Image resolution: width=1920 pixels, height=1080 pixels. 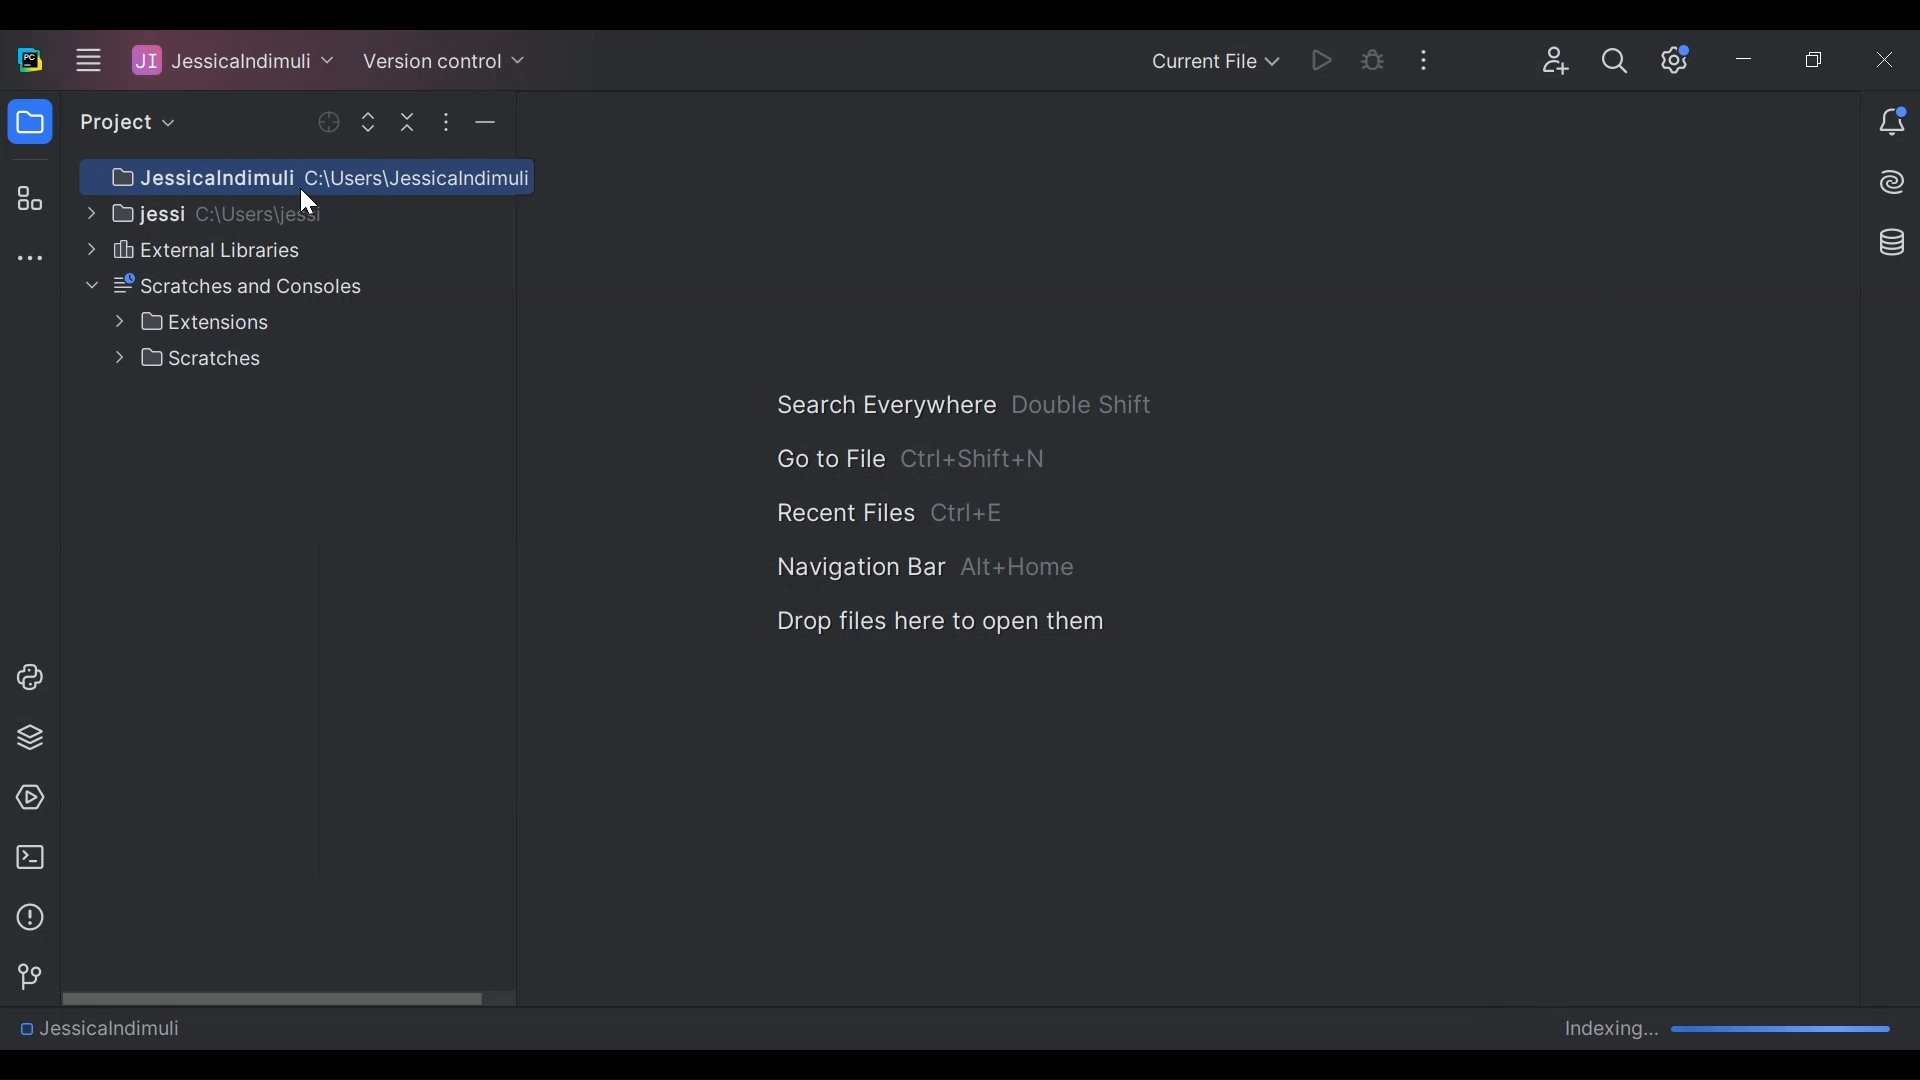 What do you see at coordinates (26, 200) in the screenshot?
I see `Structure` at bounding box center [26, 200].